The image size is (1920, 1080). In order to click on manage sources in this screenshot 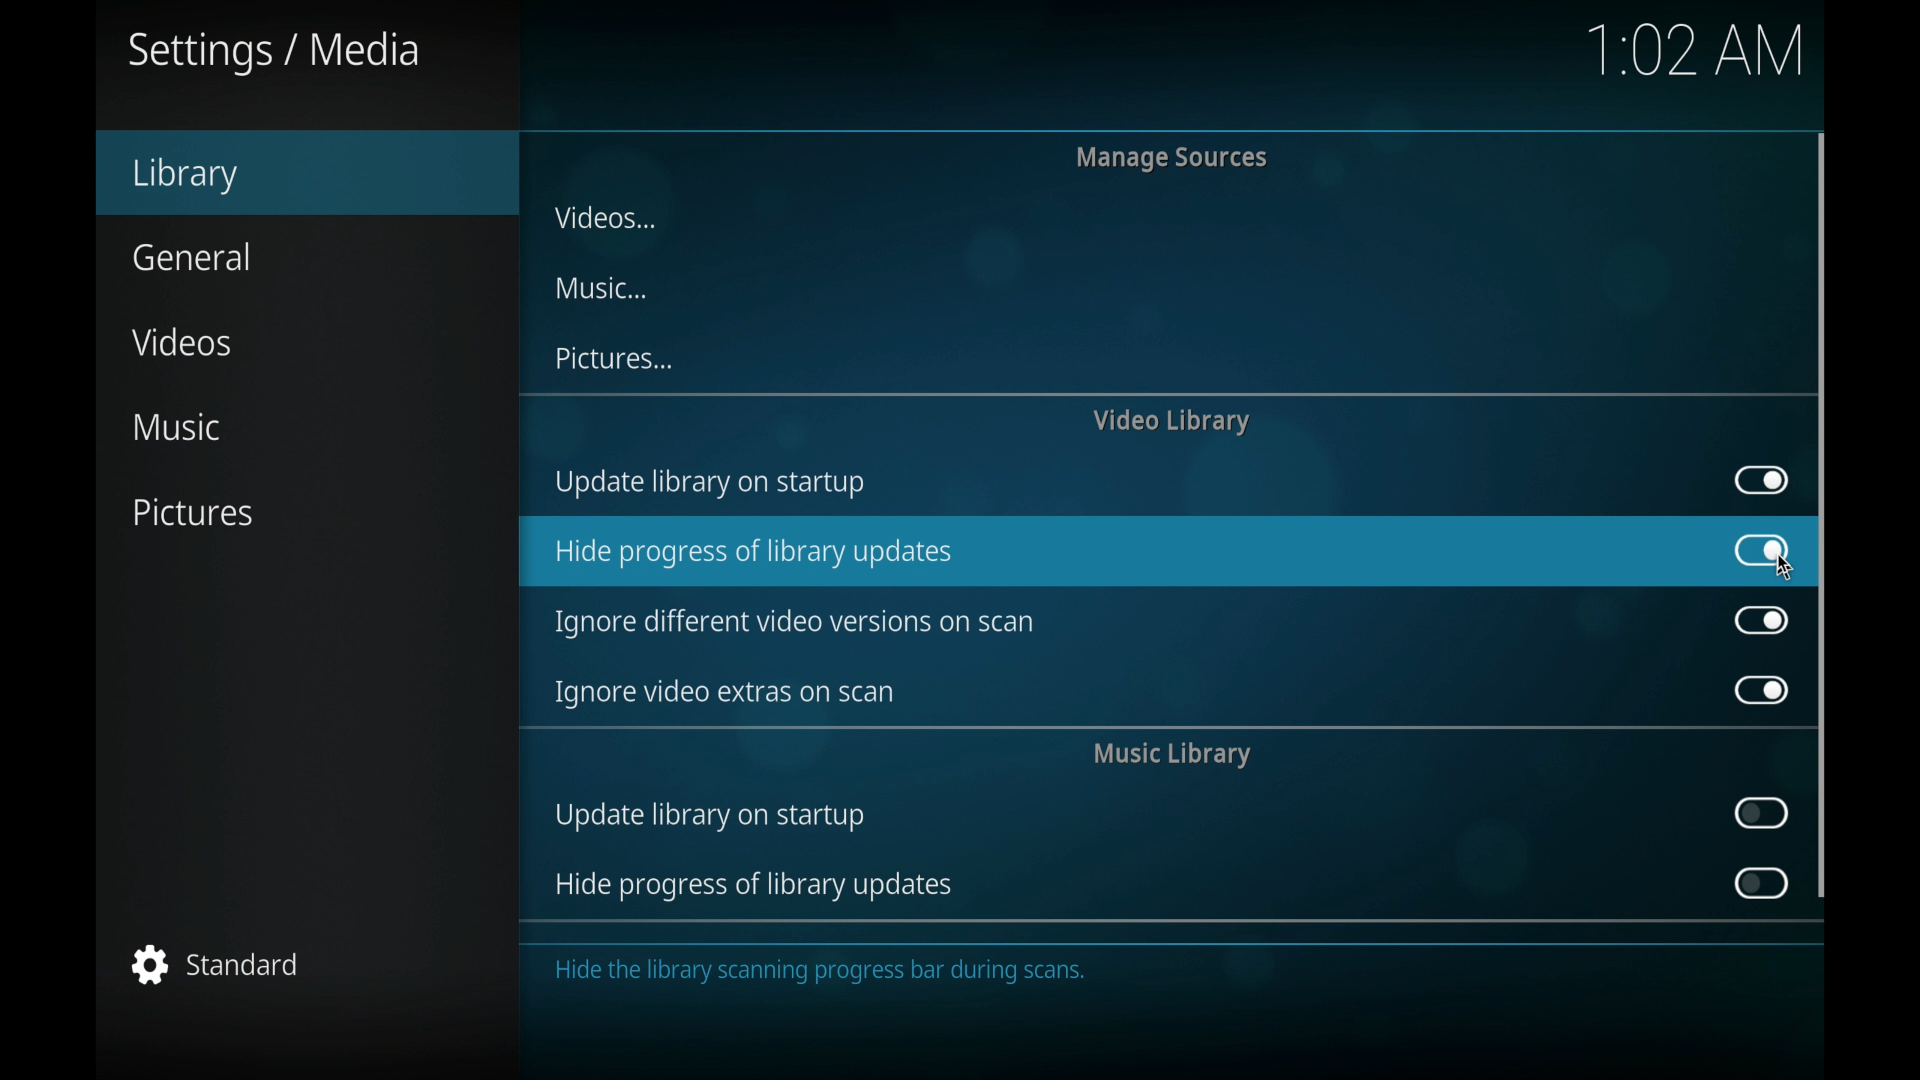, I will do `click(1171, 158)`.